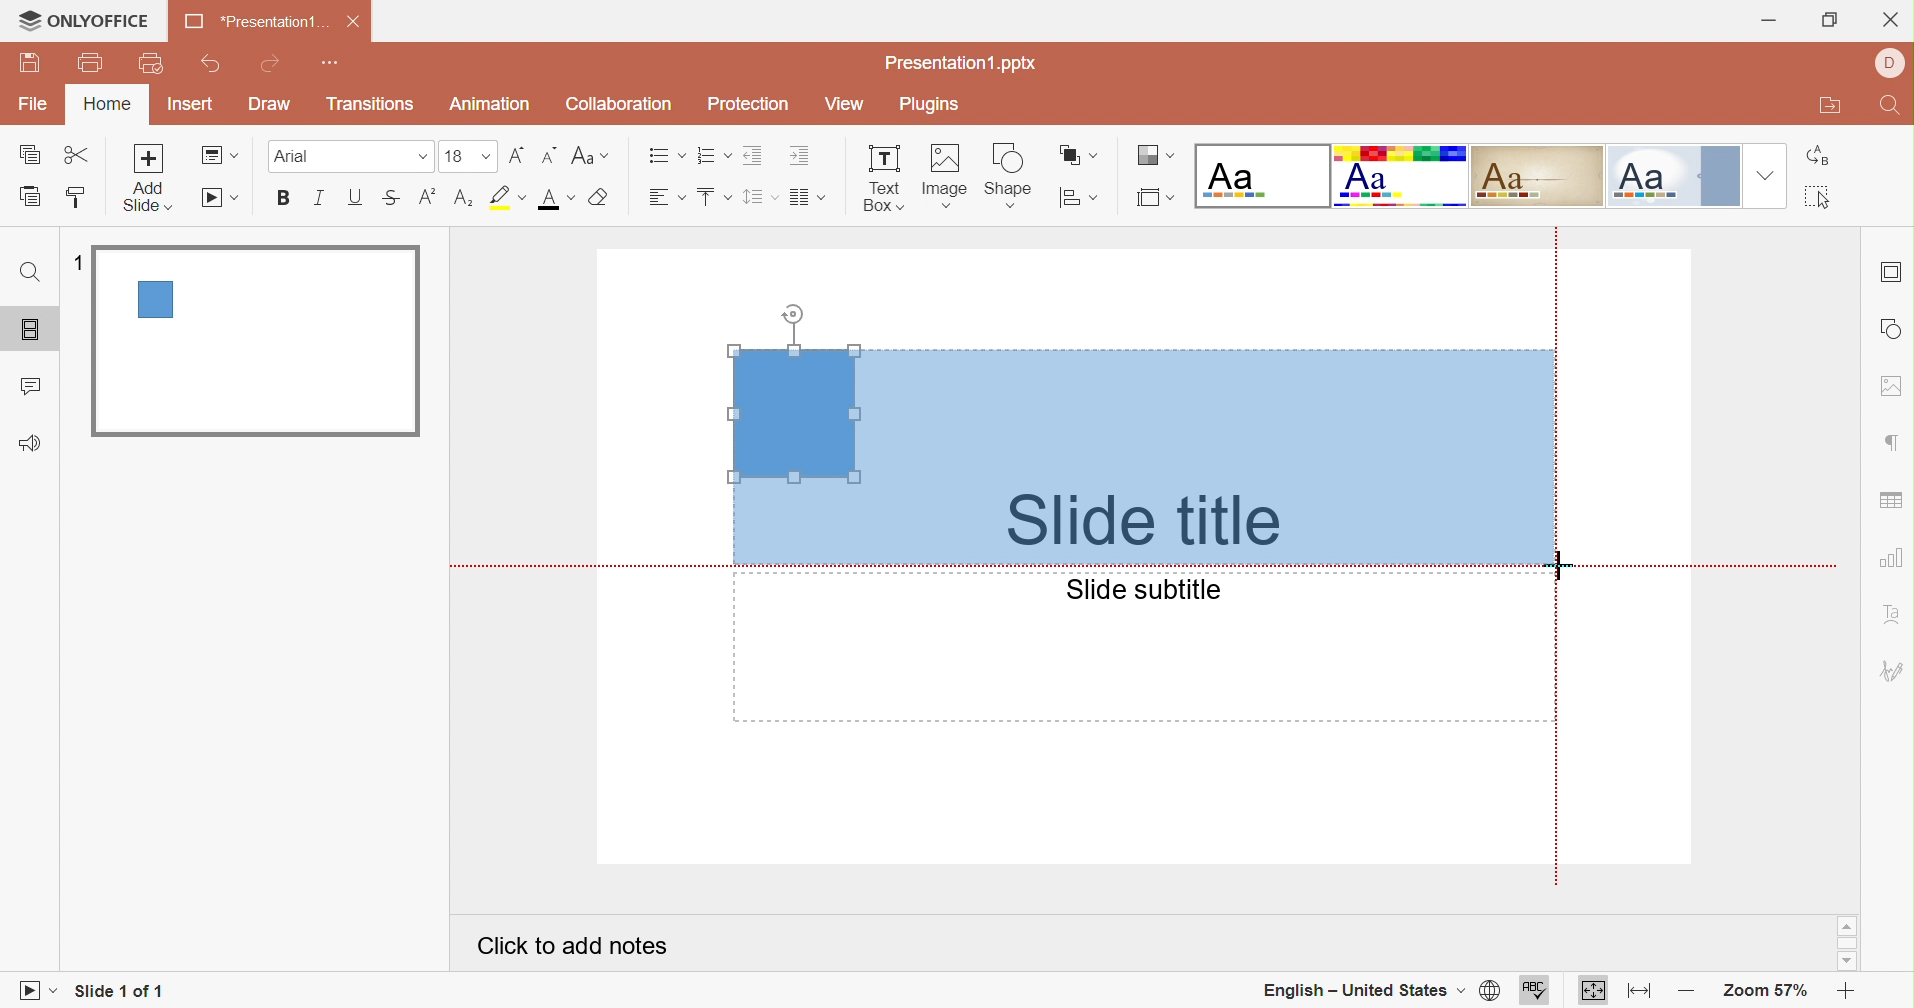  I want to click on Text art settings, so click(1894, 613).